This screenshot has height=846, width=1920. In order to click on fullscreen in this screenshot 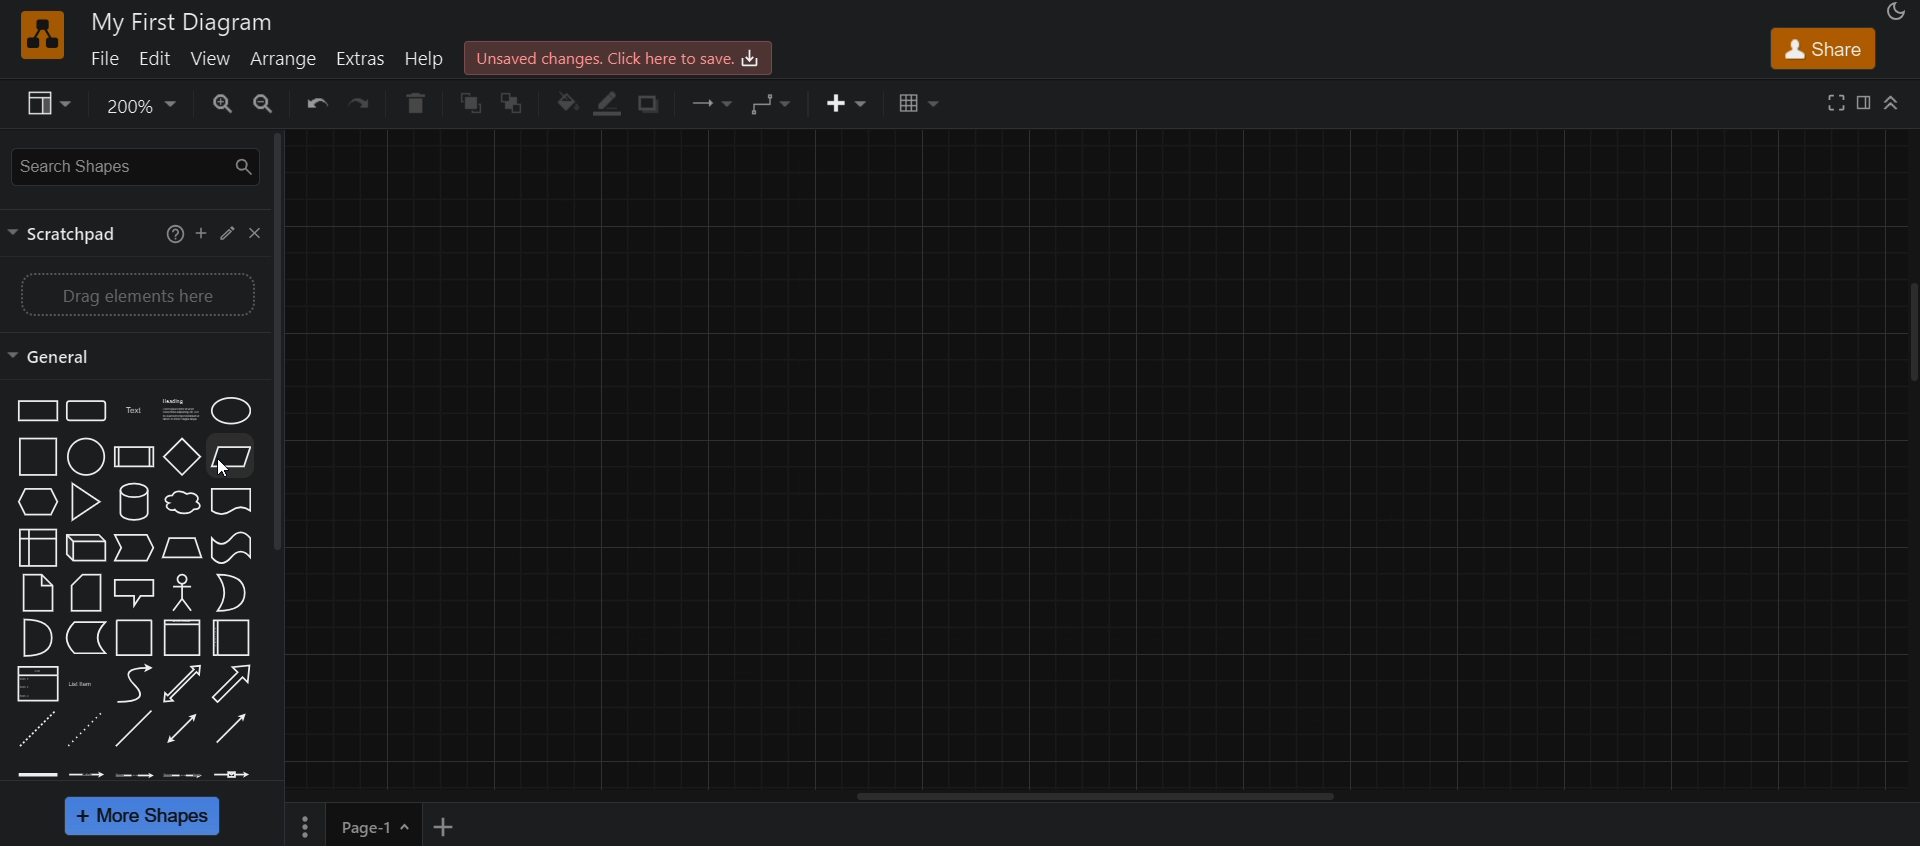, I will do `click(1832, 101)`.